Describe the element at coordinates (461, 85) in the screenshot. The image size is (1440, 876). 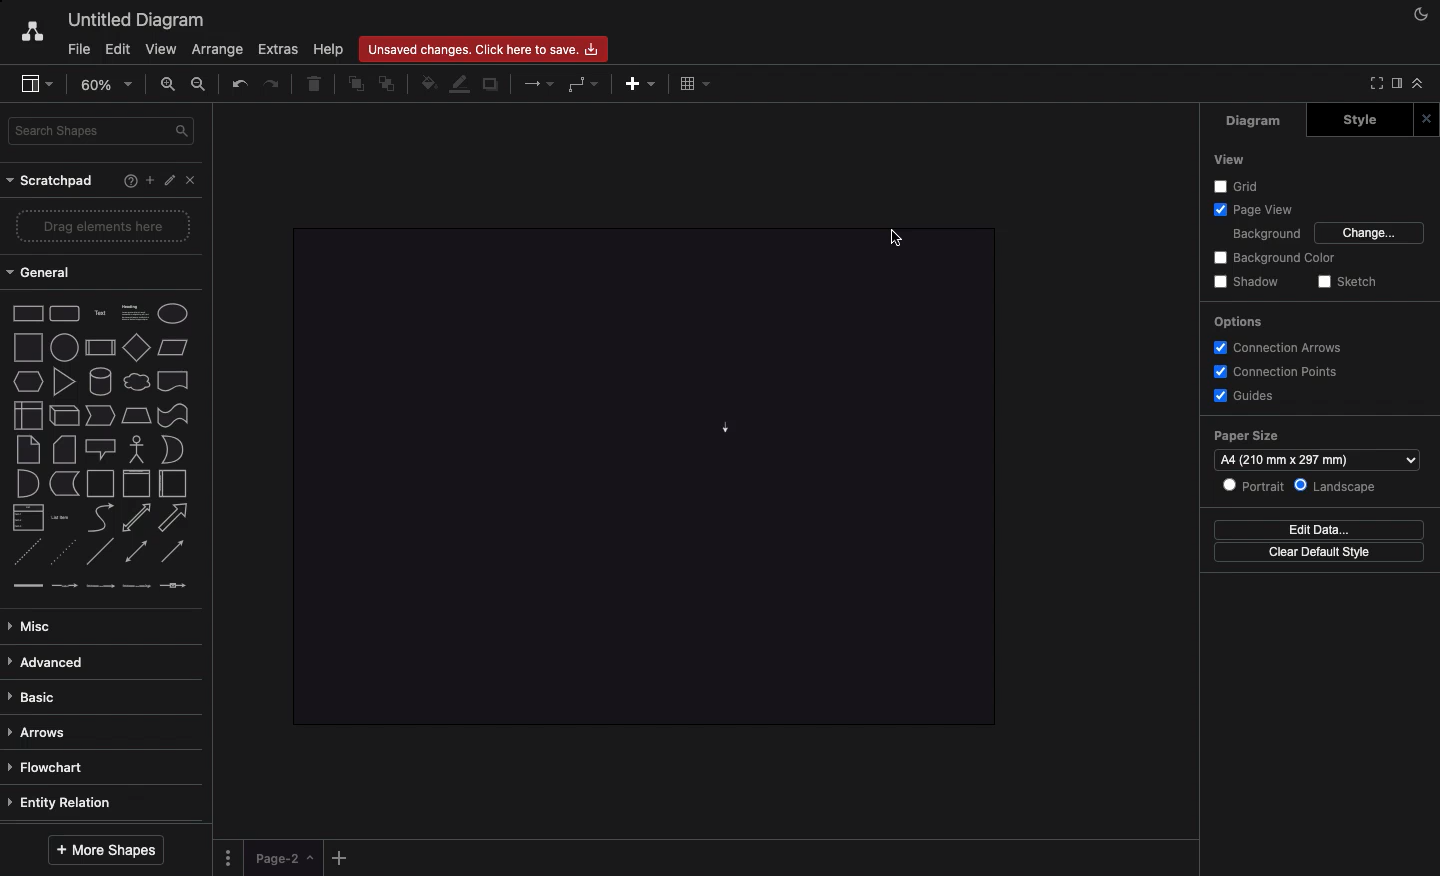
I see `Line fill` at that location.